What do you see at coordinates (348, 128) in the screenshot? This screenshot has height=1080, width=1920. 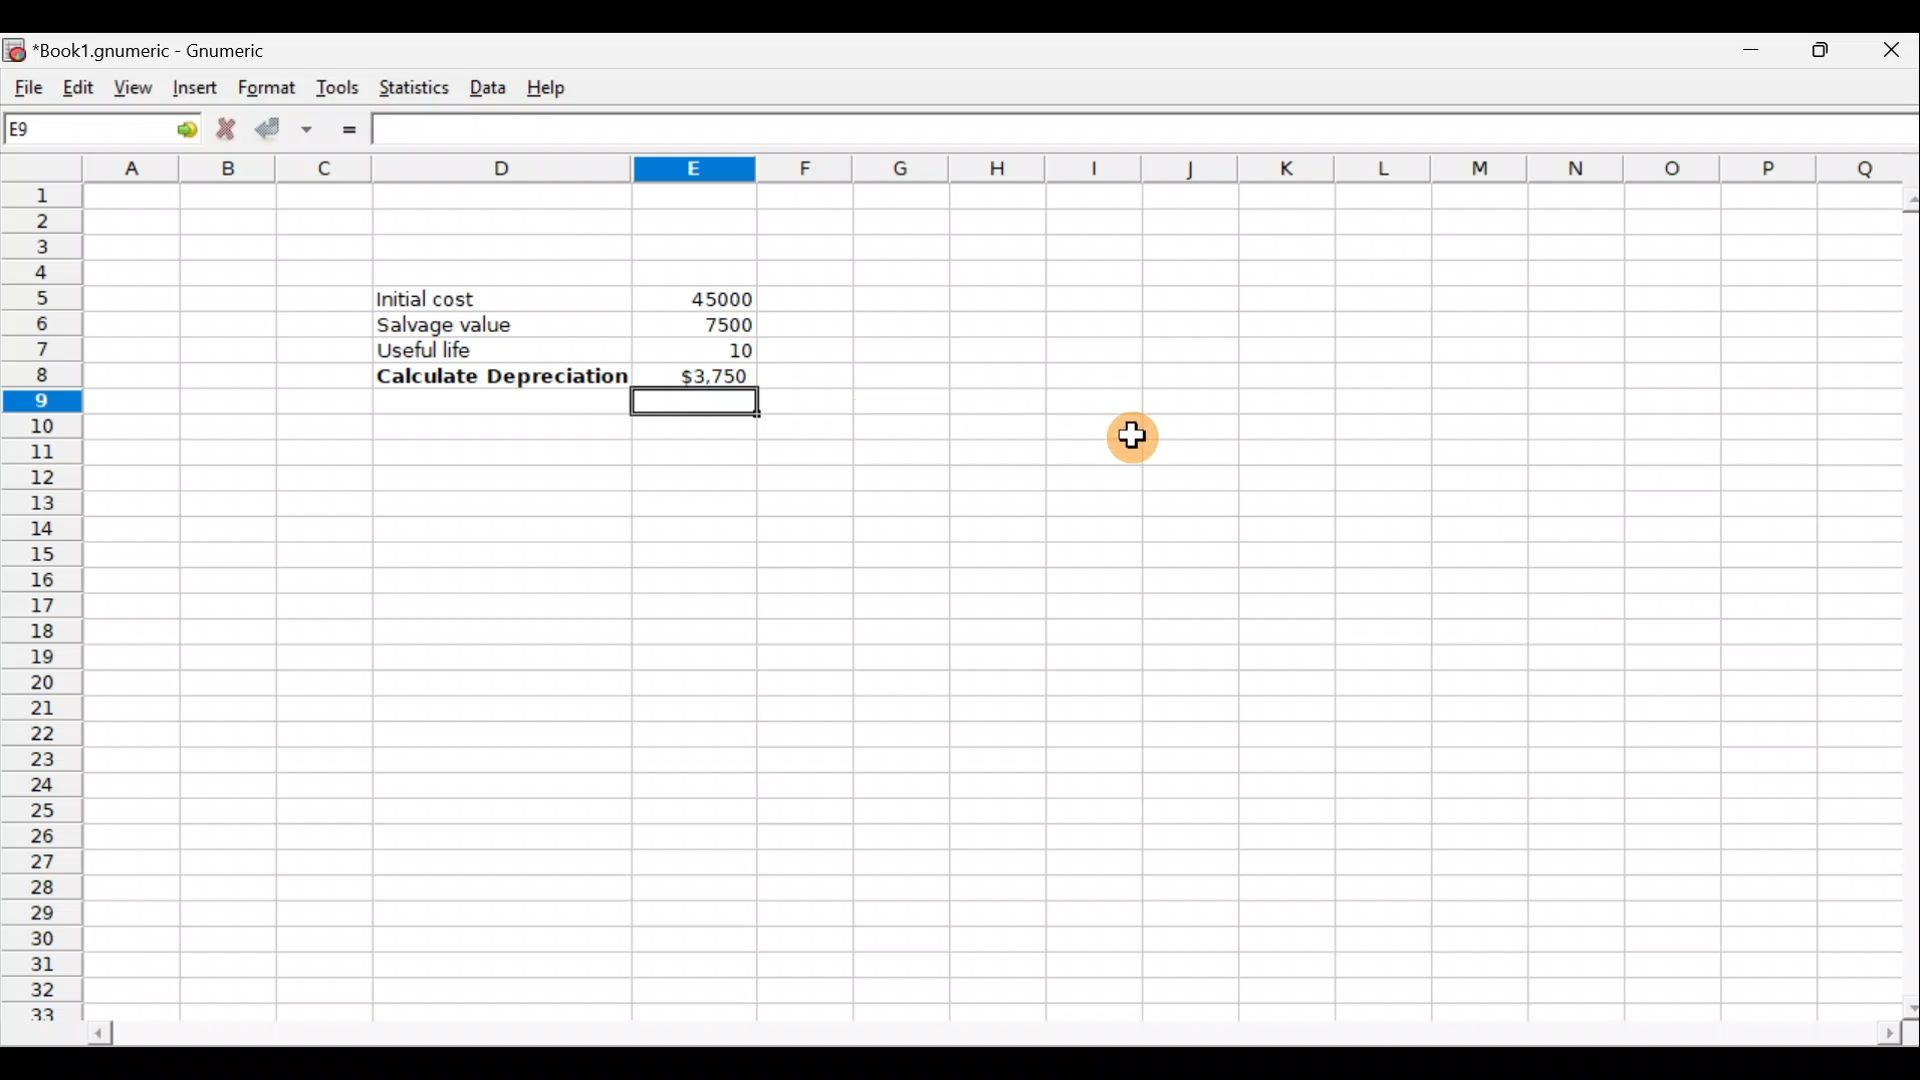 I see `Enter formula` at bounding box center [348, 128].